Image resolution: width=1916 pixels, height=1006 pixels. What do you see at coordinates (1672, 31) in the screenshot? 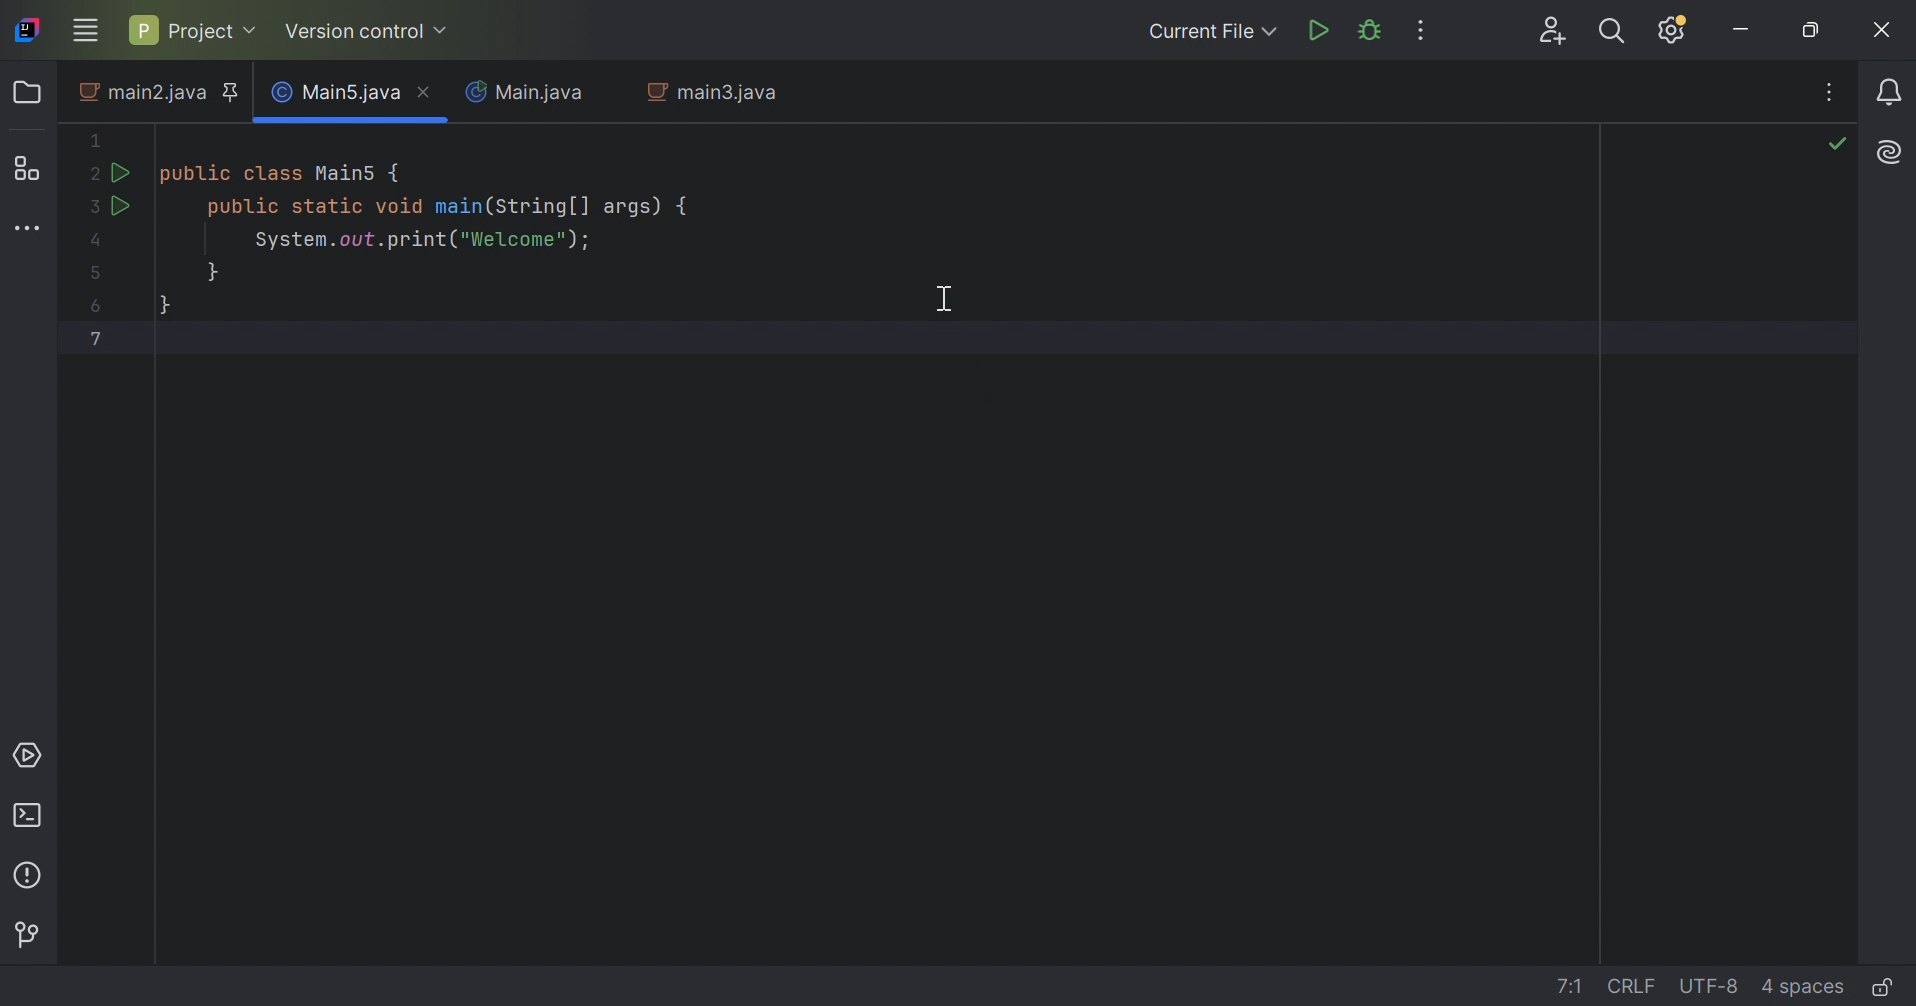
I see `Updates available. IDE and Project Settings.` at bounding box center [1672, 31].